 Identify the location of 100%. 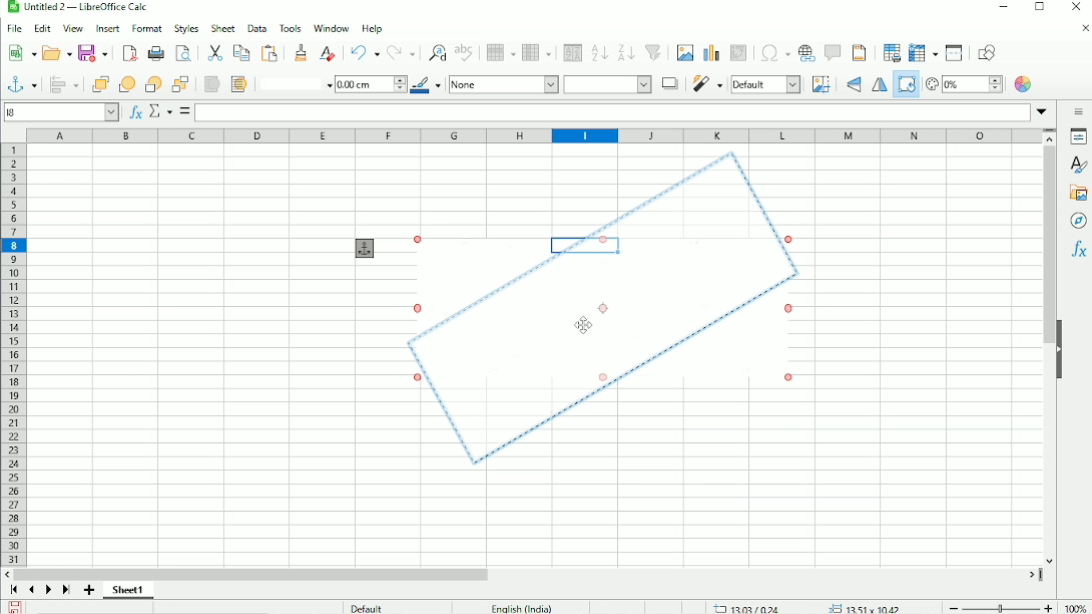
(1075, 605).